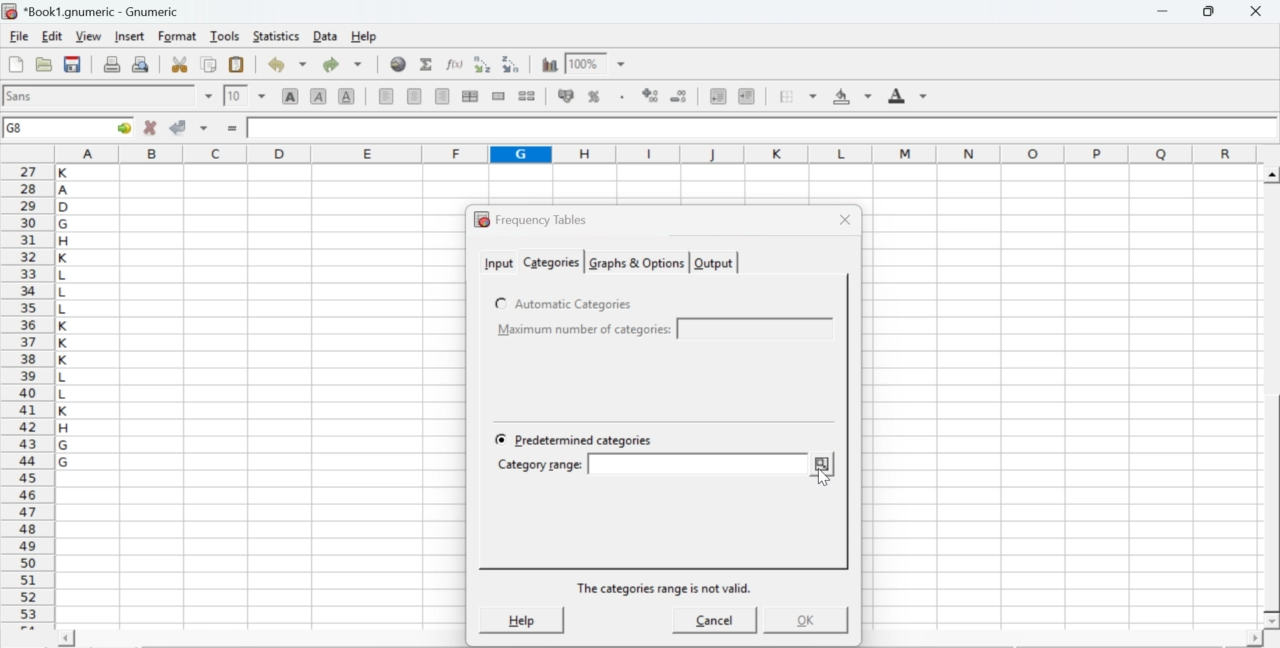 The image size is (1280, 648). What do you see at coordinates (526, 95) in the screenshot?
I see `split merged ranges of cells` at bounding box center [526, 95].